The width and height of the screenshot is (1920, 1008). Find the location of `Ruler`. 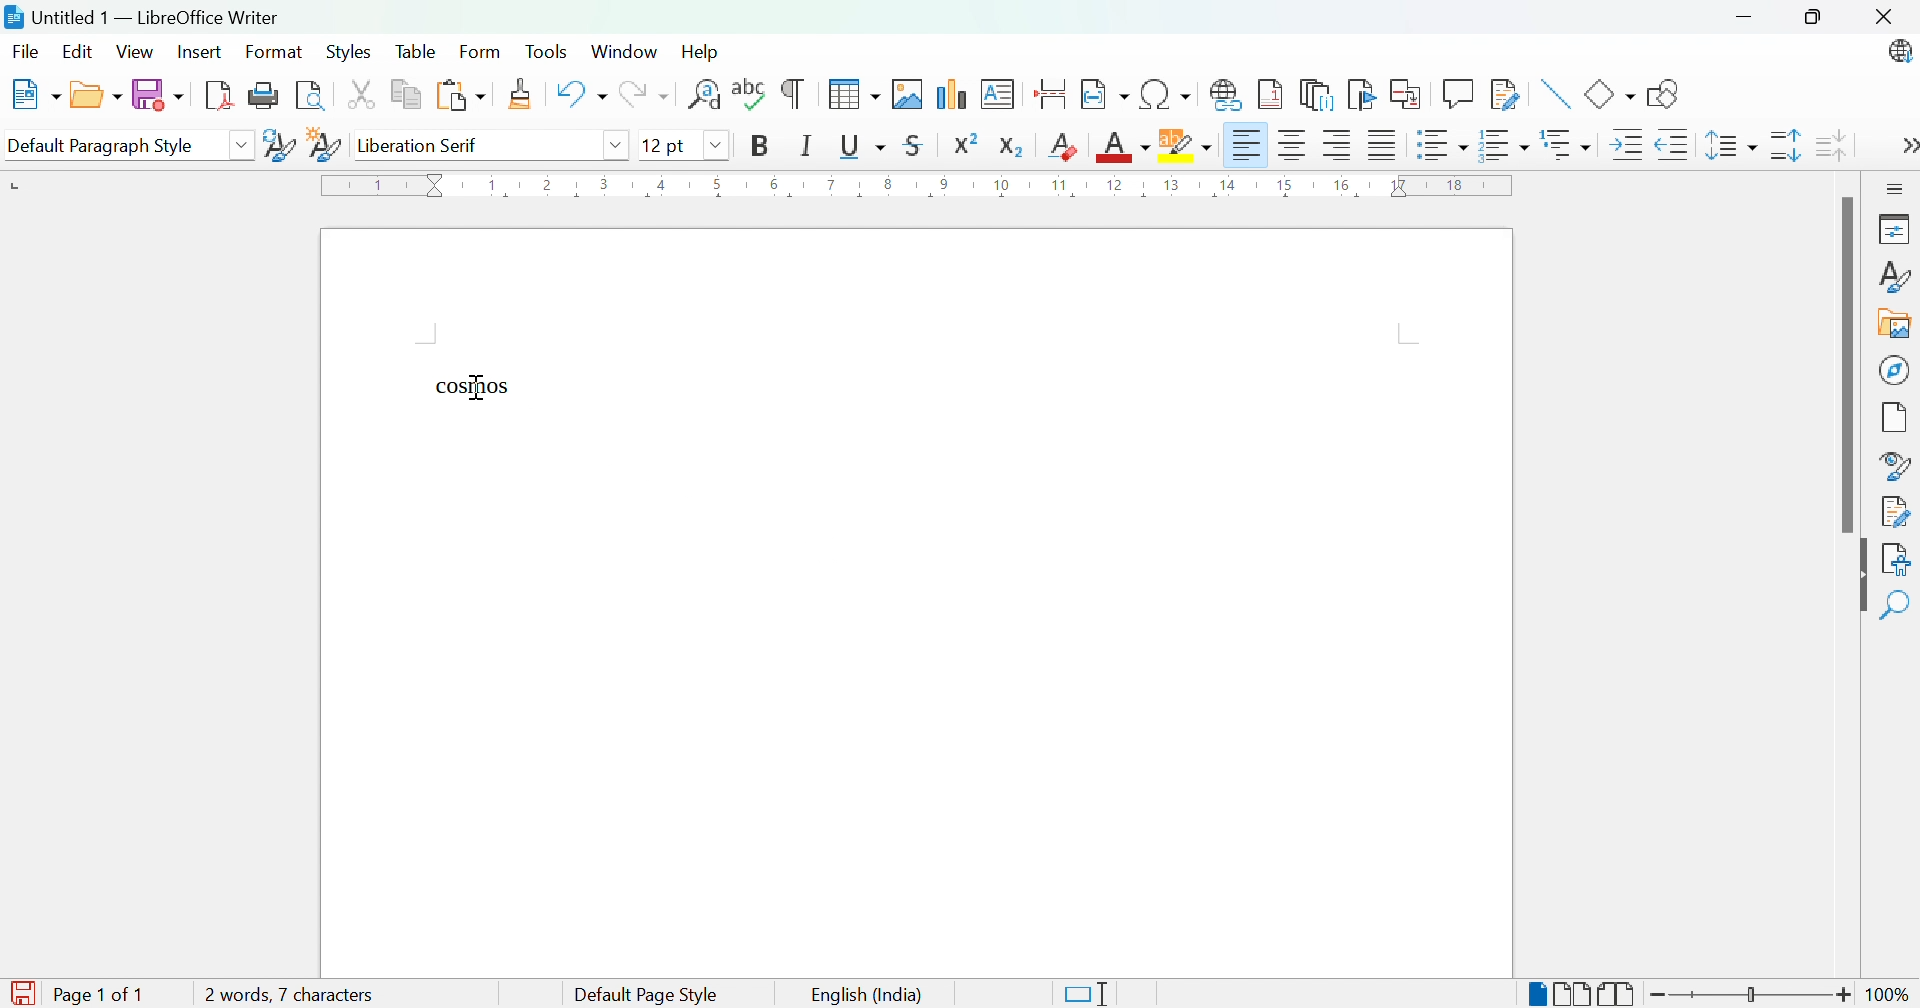

Ruler is located at coordinates (919, 188).